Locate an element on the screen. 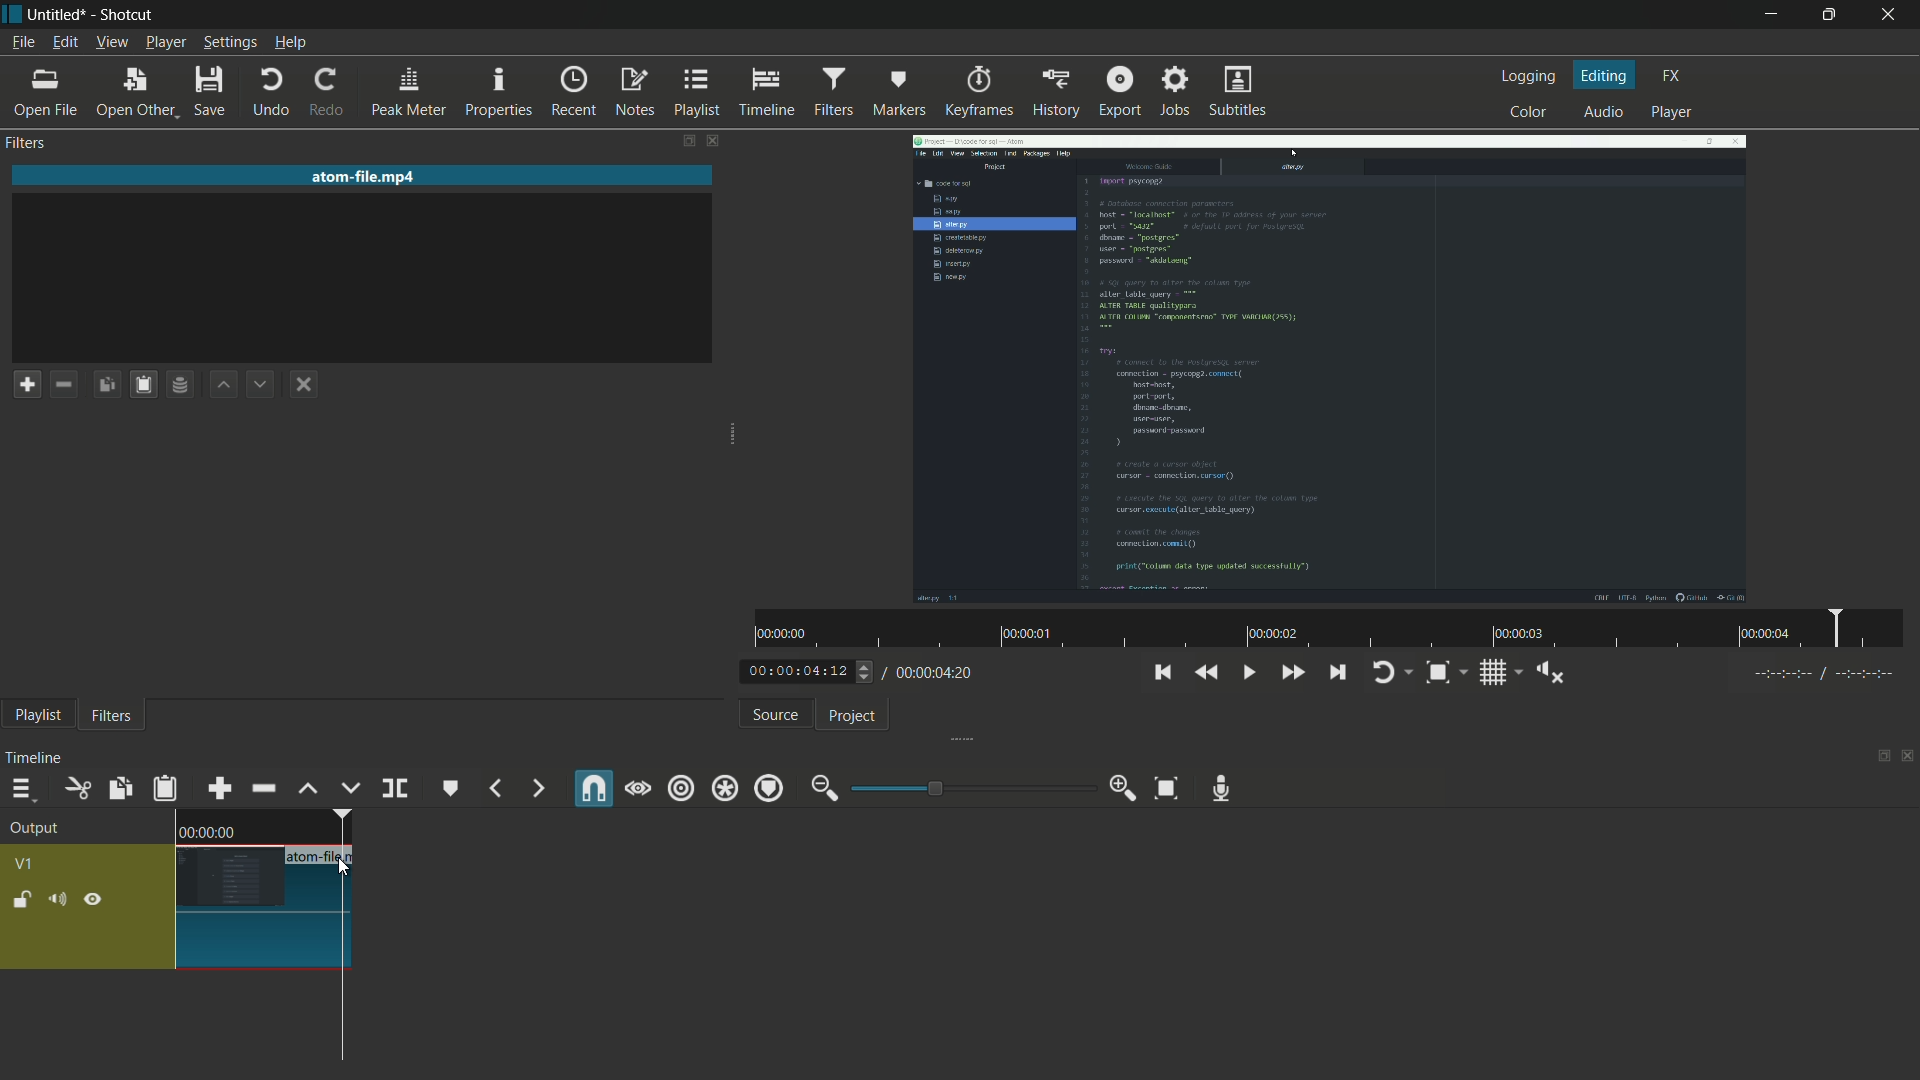 This screenshot has width=1920, height=1080. record audio is located at coordinates (1219, 788).